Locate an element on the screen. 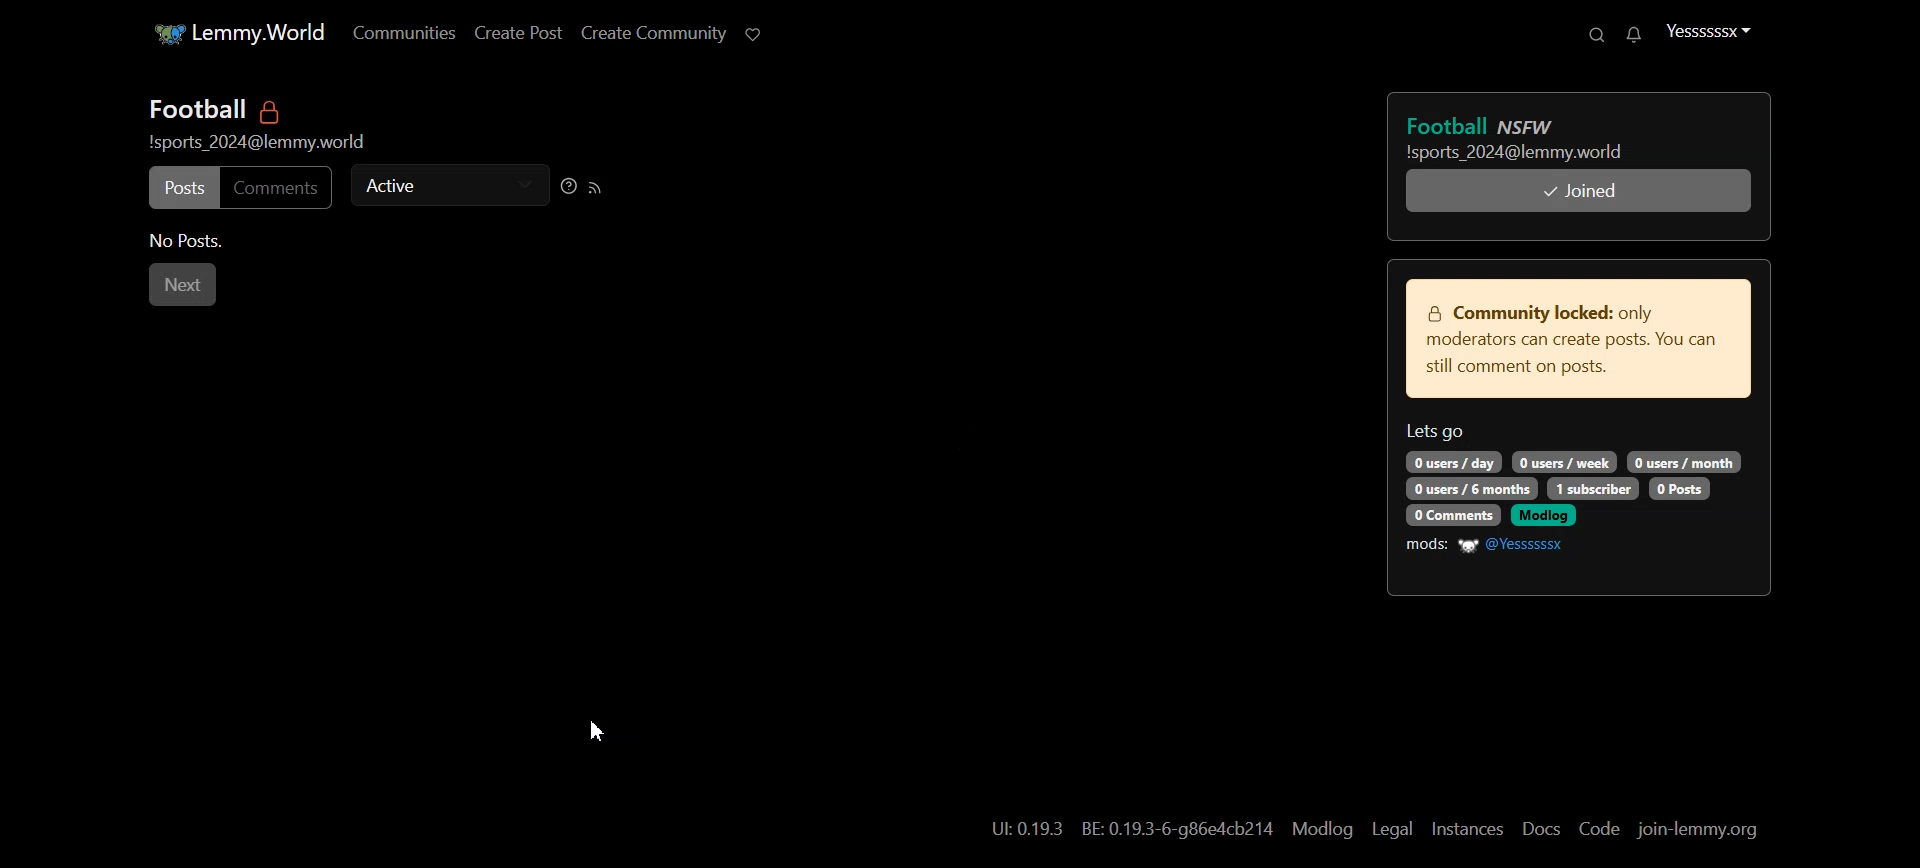  text is located at coordinates (1455, 461).